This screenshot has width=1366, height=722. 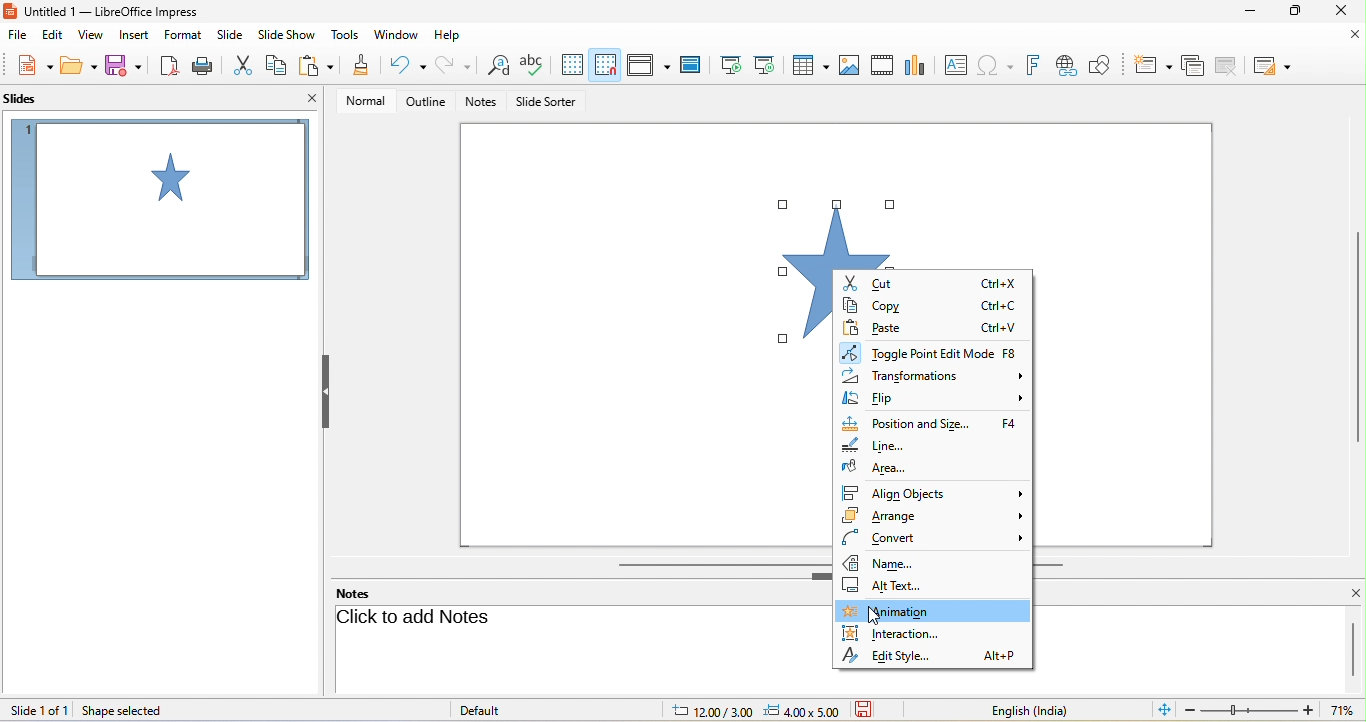 What do you see at coordinates (1273, 67) in the screenshot?
I see `slide layout` at bounding box center [1273, 67].